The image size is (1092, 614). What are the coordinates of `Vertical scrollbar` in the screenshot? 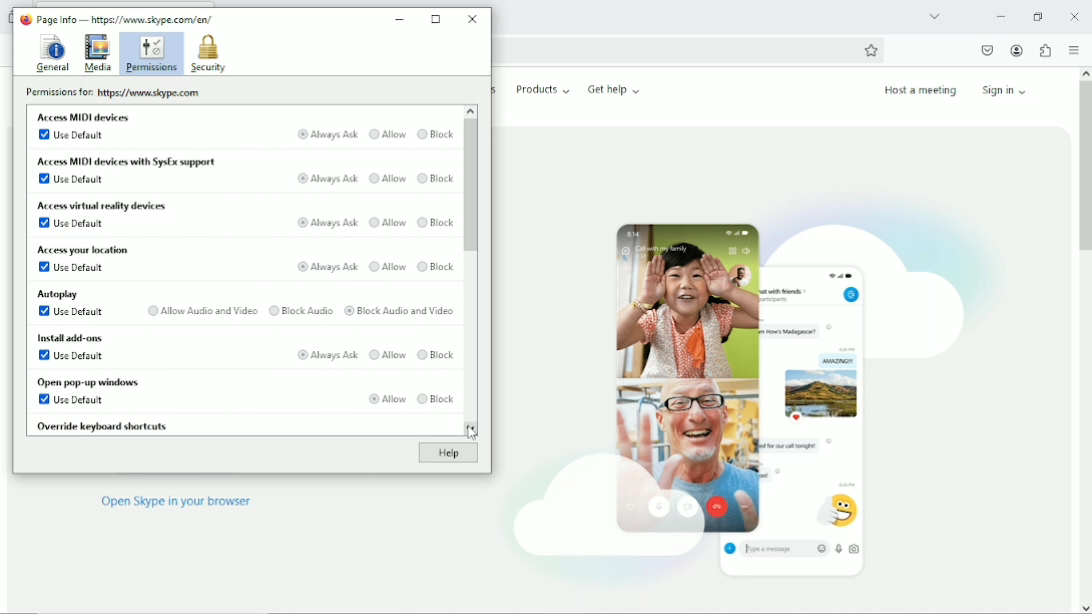 It's located at (470, 186).